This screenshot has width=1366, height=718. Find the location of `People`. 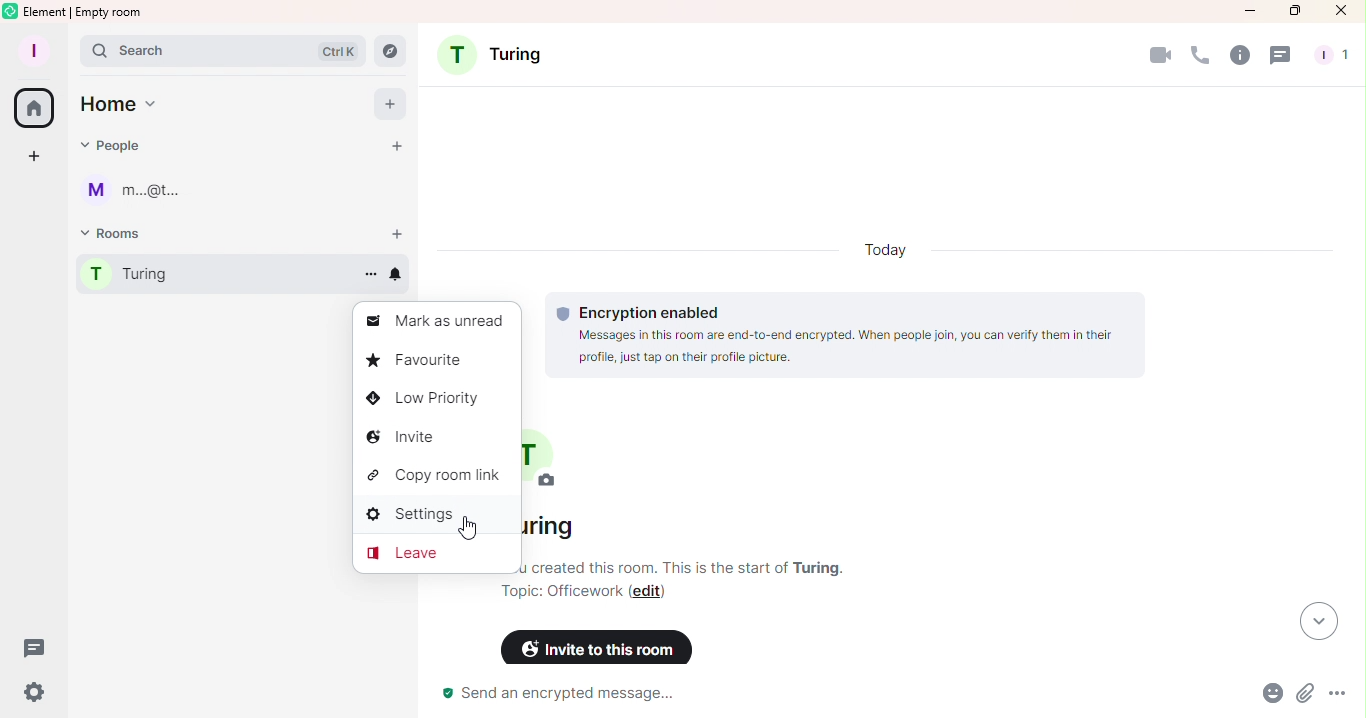

People is located at coordinates (114, 147).